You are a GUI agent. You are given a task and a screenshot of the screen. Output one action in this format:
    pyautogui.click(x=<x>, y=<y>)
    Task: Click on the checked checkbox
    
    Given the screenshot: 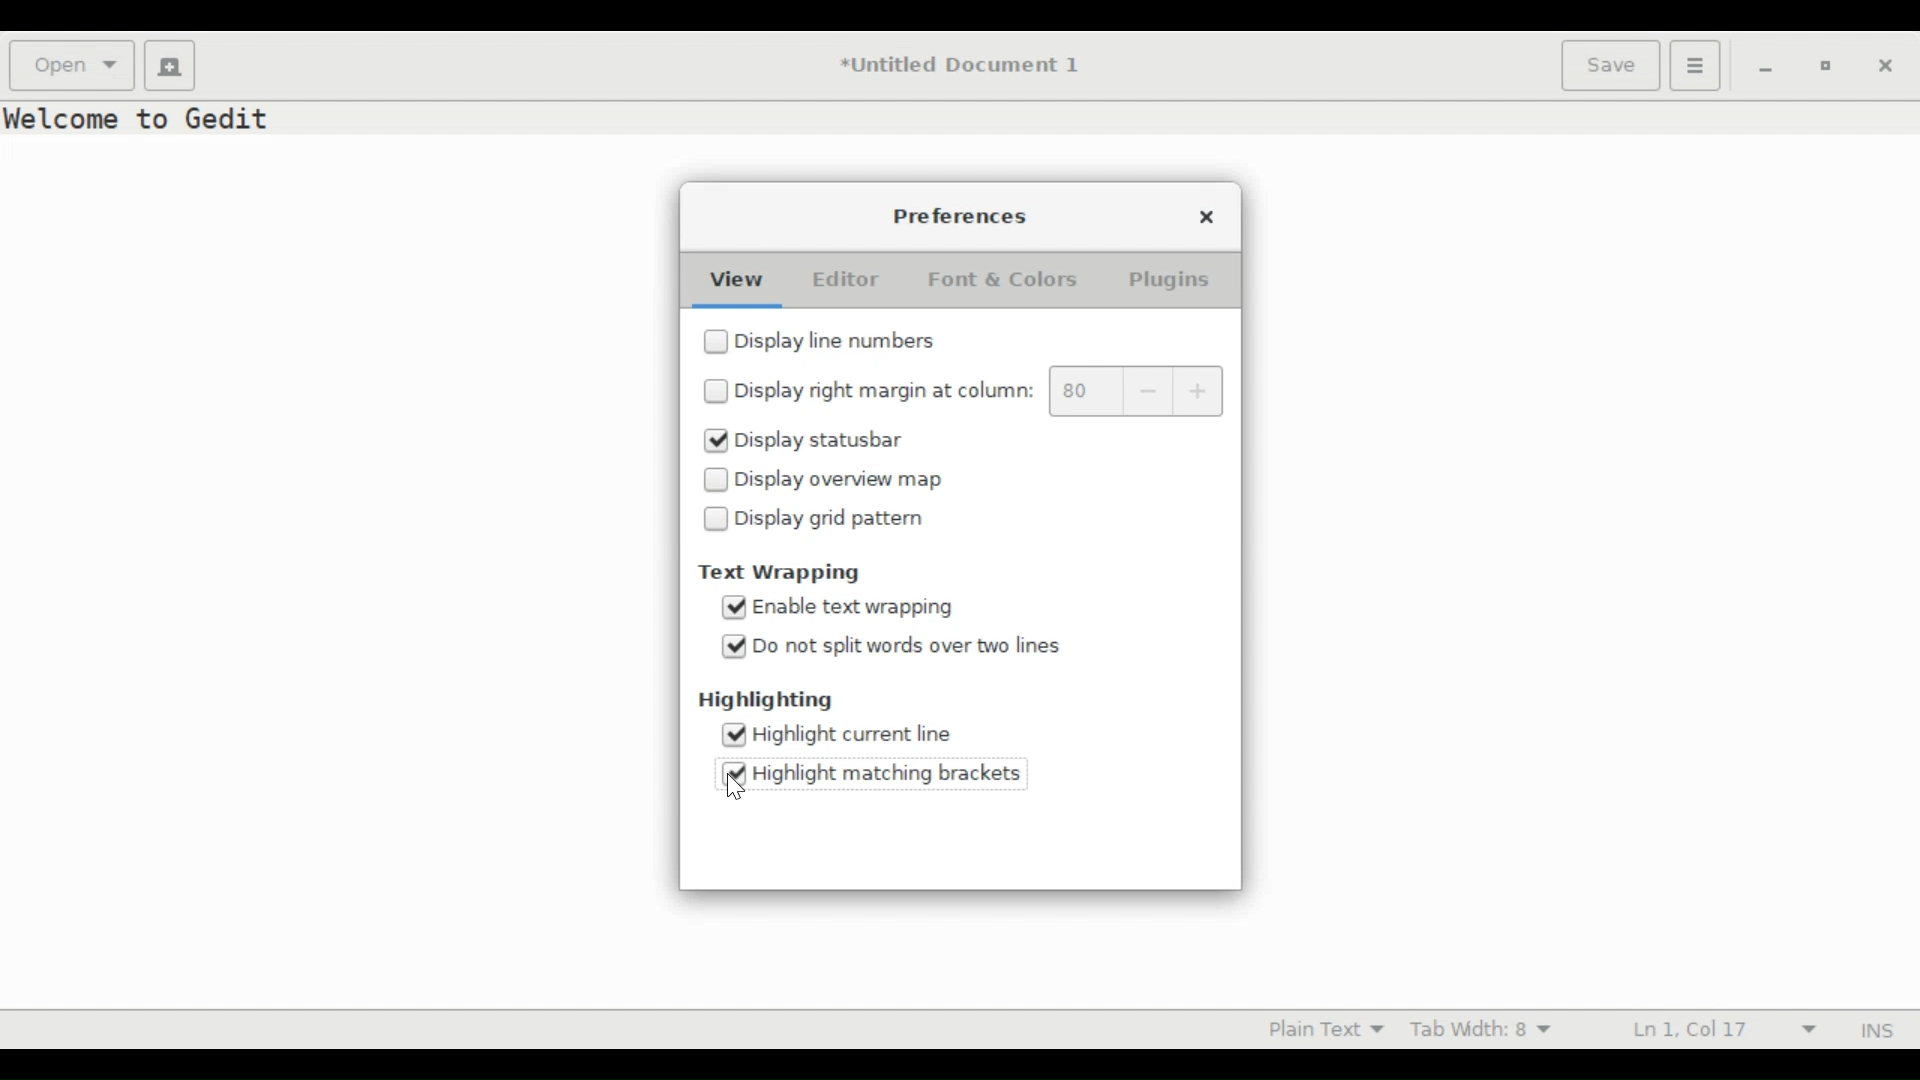 What is the action you would take?
    pyautogui.click(x=734, y=647)
    